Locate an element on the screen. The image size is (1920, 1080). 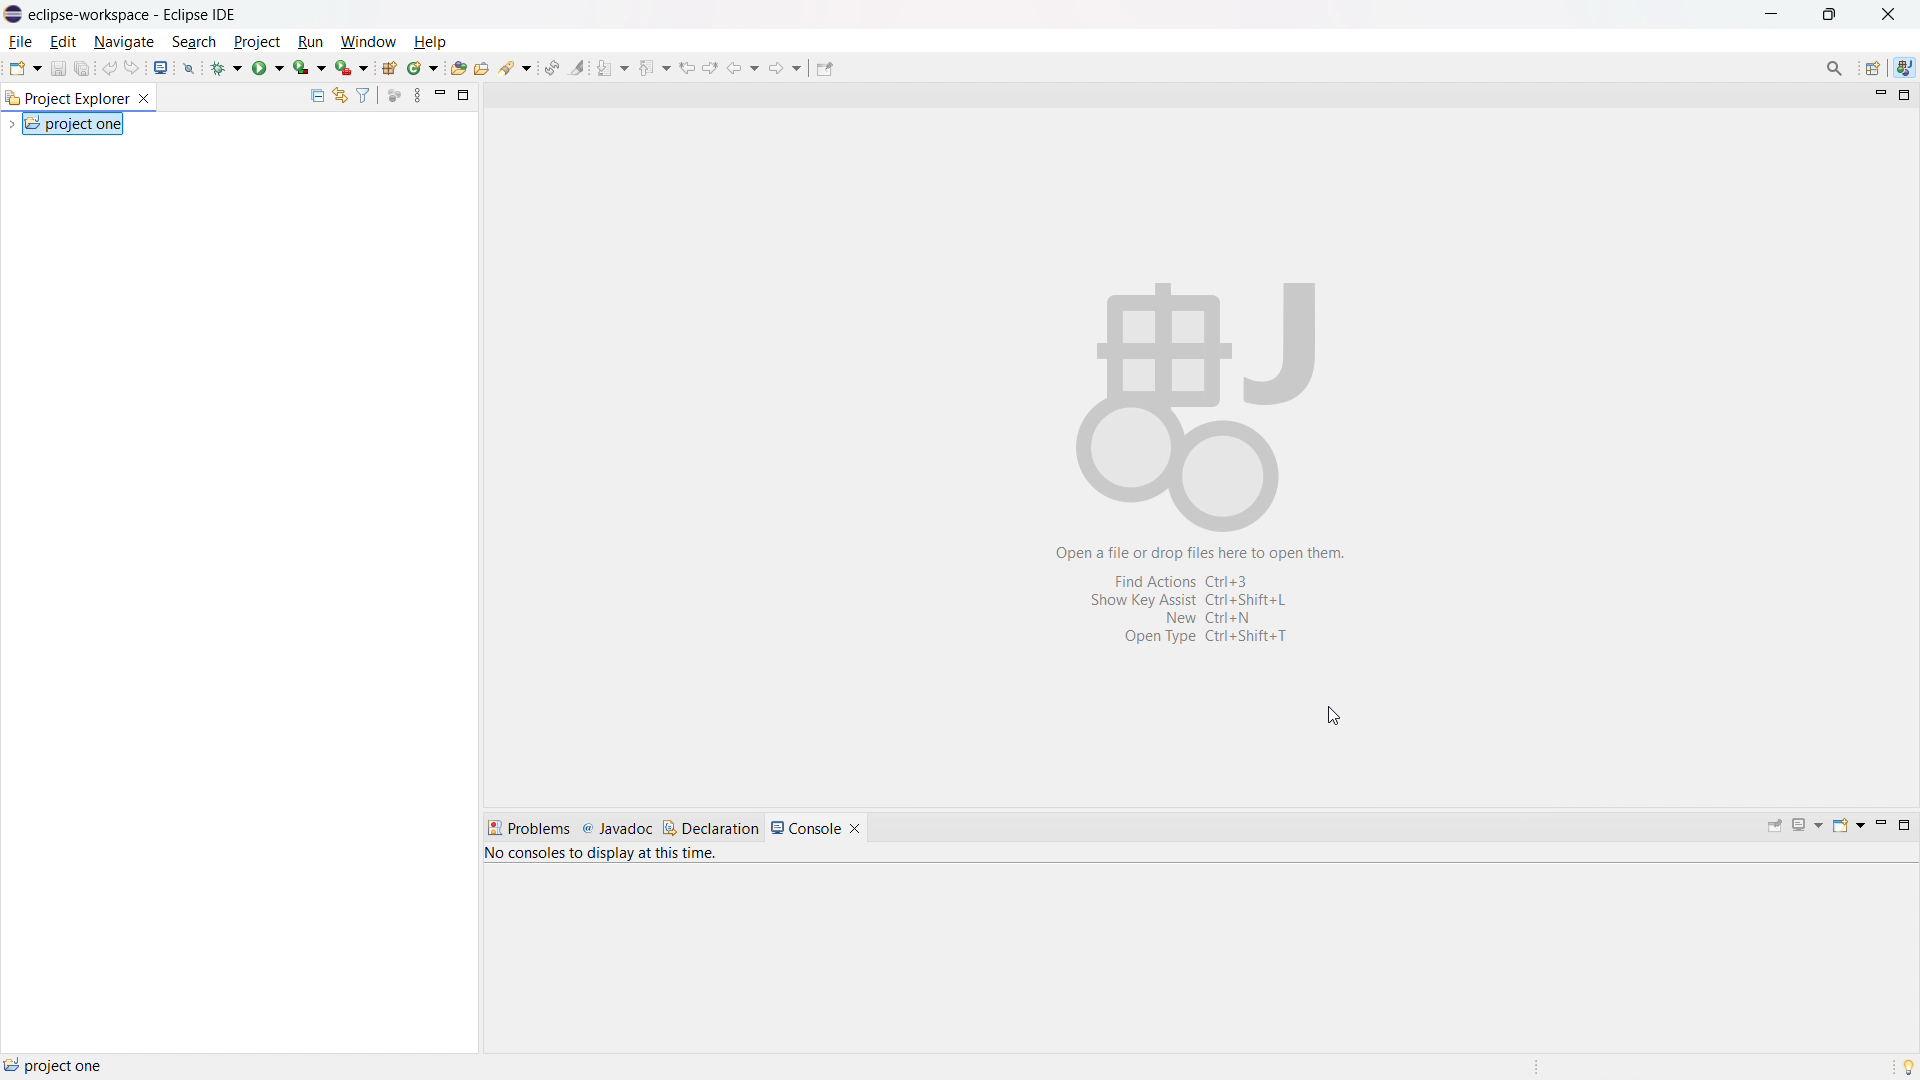
show key assist ctrl+shift+L is located at coordinates (1184, 599).